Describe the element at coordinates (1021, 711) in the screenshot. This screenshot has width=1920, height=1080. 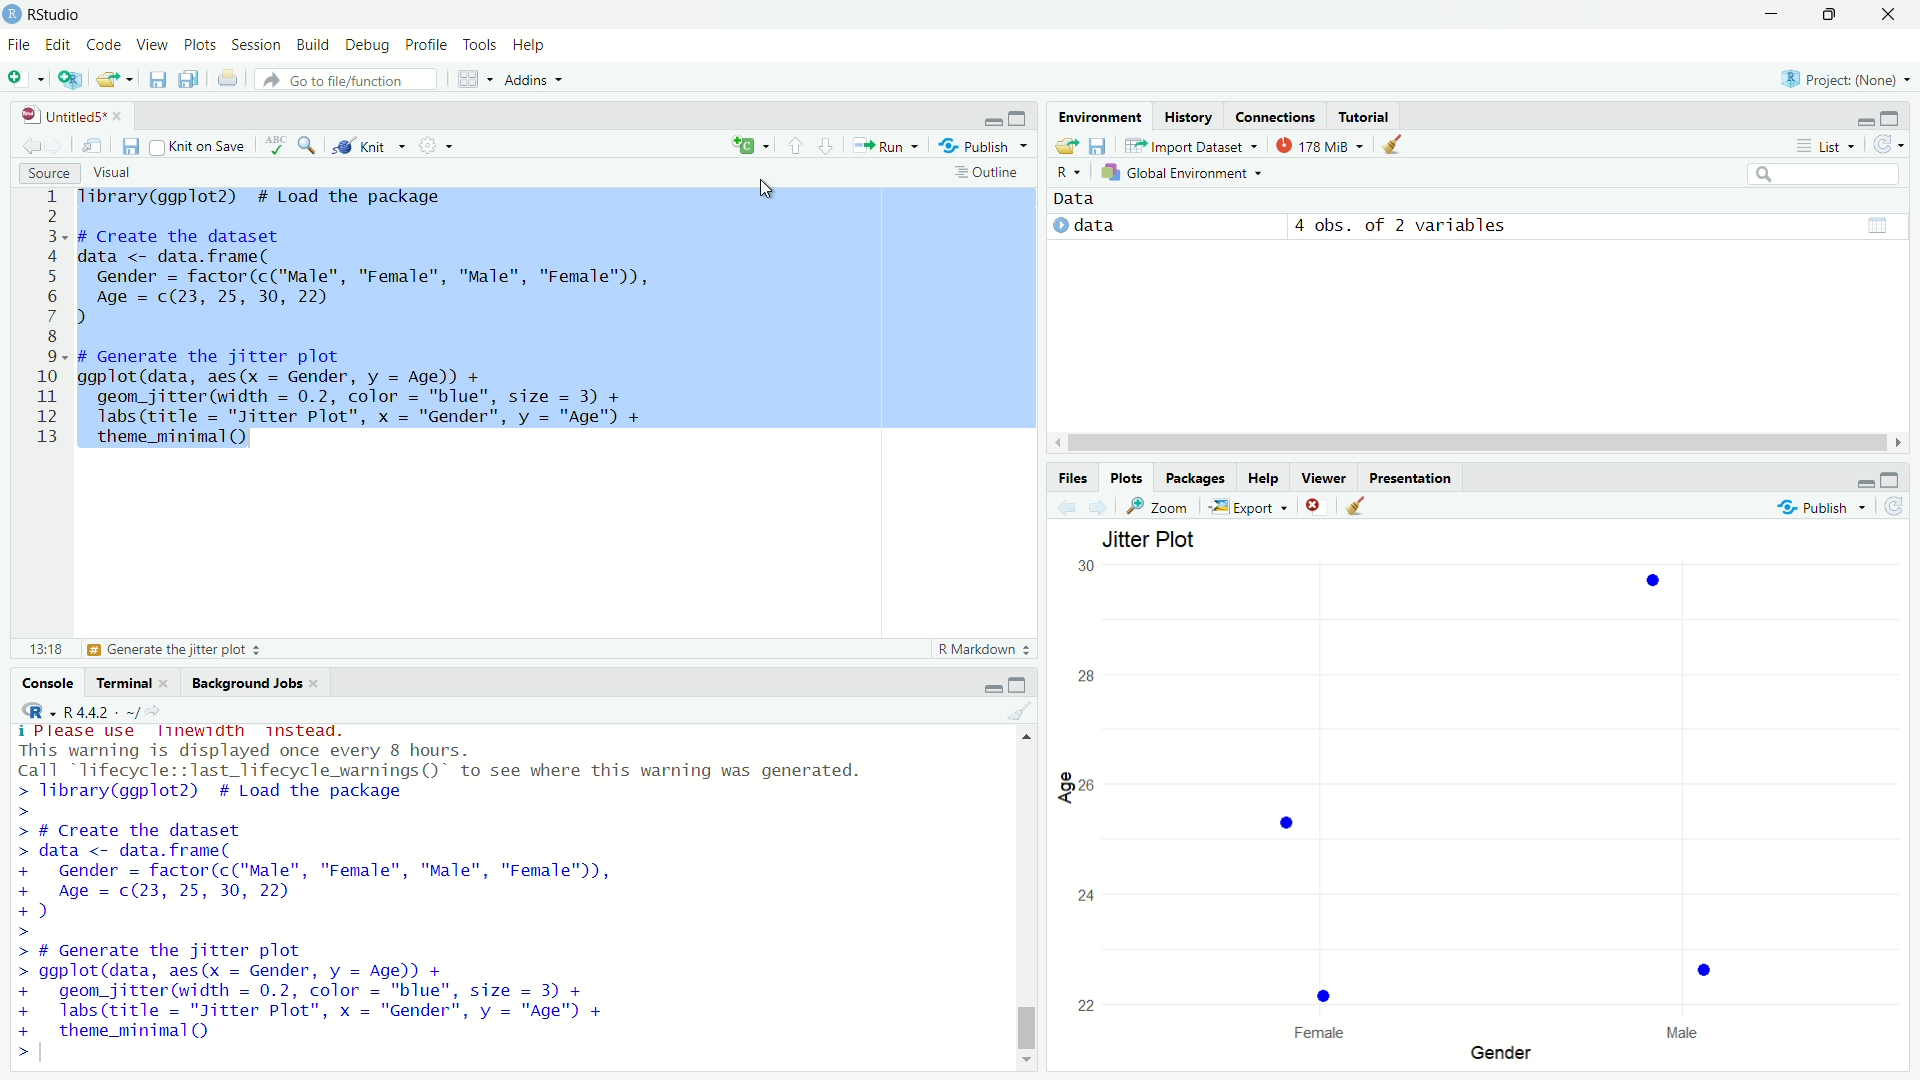
I see `clear console` at that location.